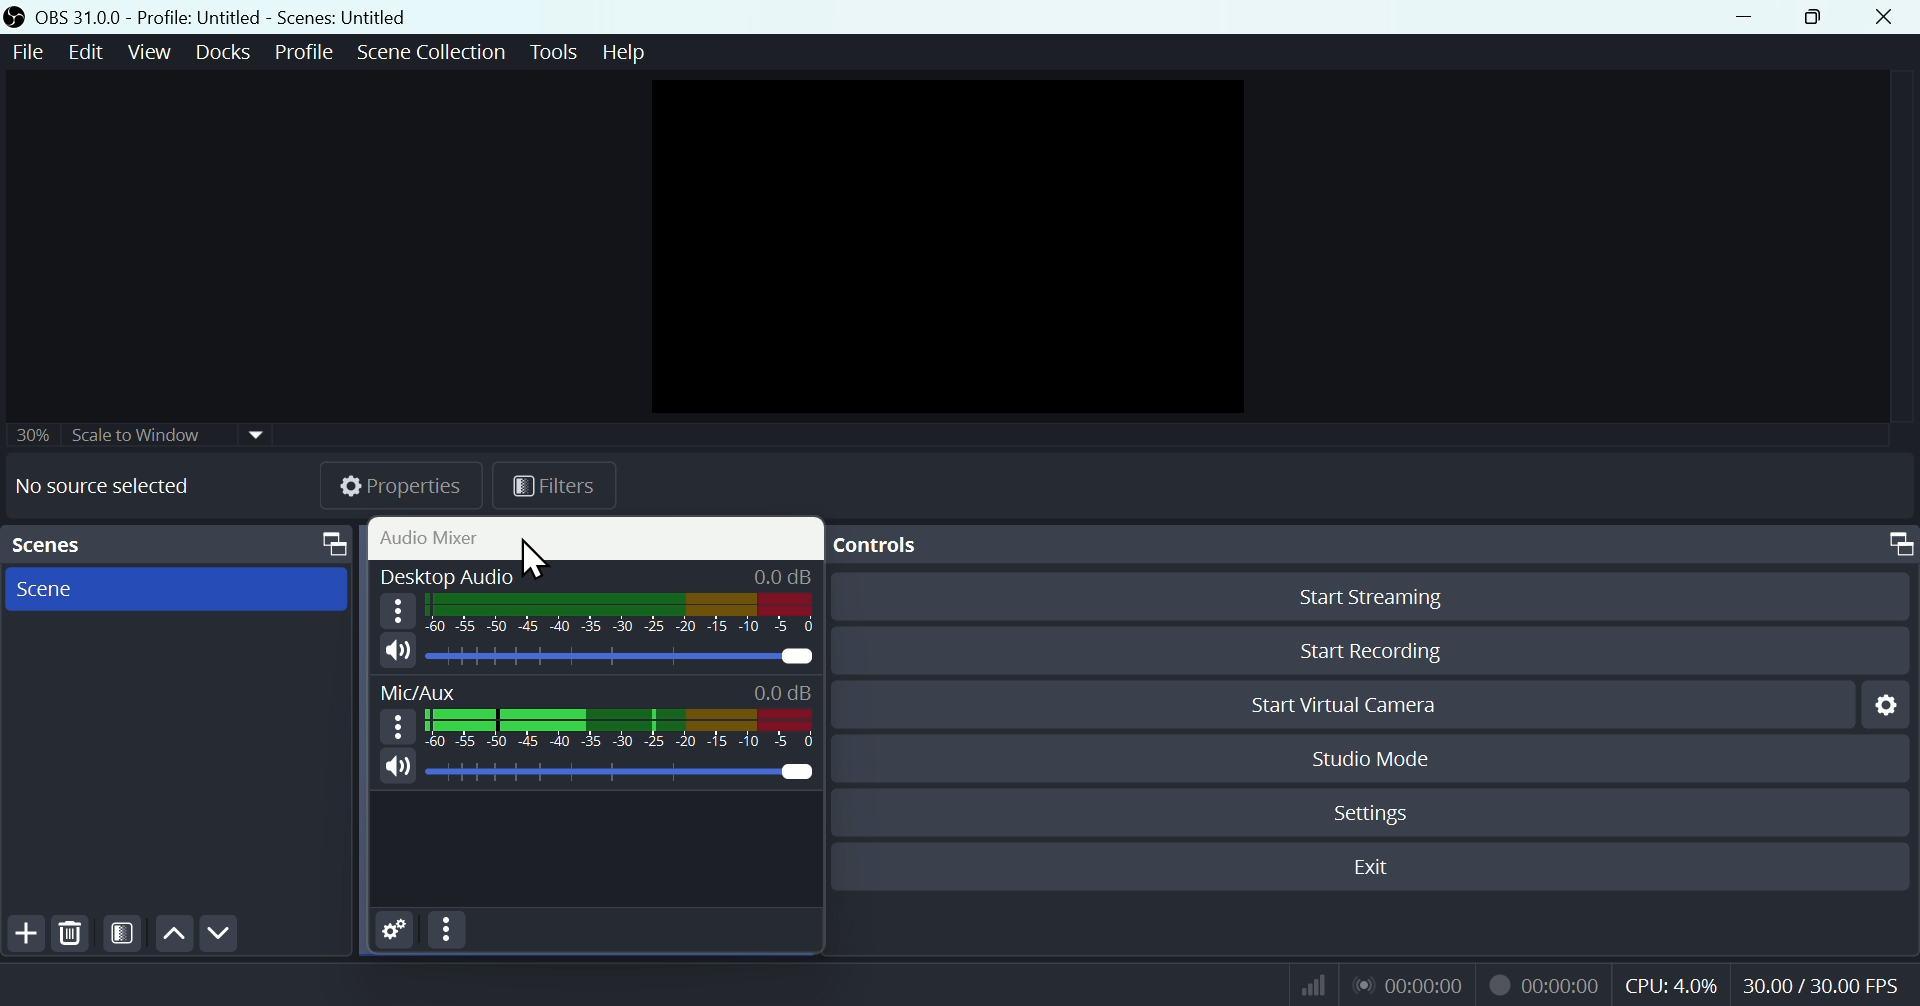 This screenshot has width=1920, height=1006. Describe the element at coordinates (1670, 986) in the screenshot. I see `CPU Usage` at that location.